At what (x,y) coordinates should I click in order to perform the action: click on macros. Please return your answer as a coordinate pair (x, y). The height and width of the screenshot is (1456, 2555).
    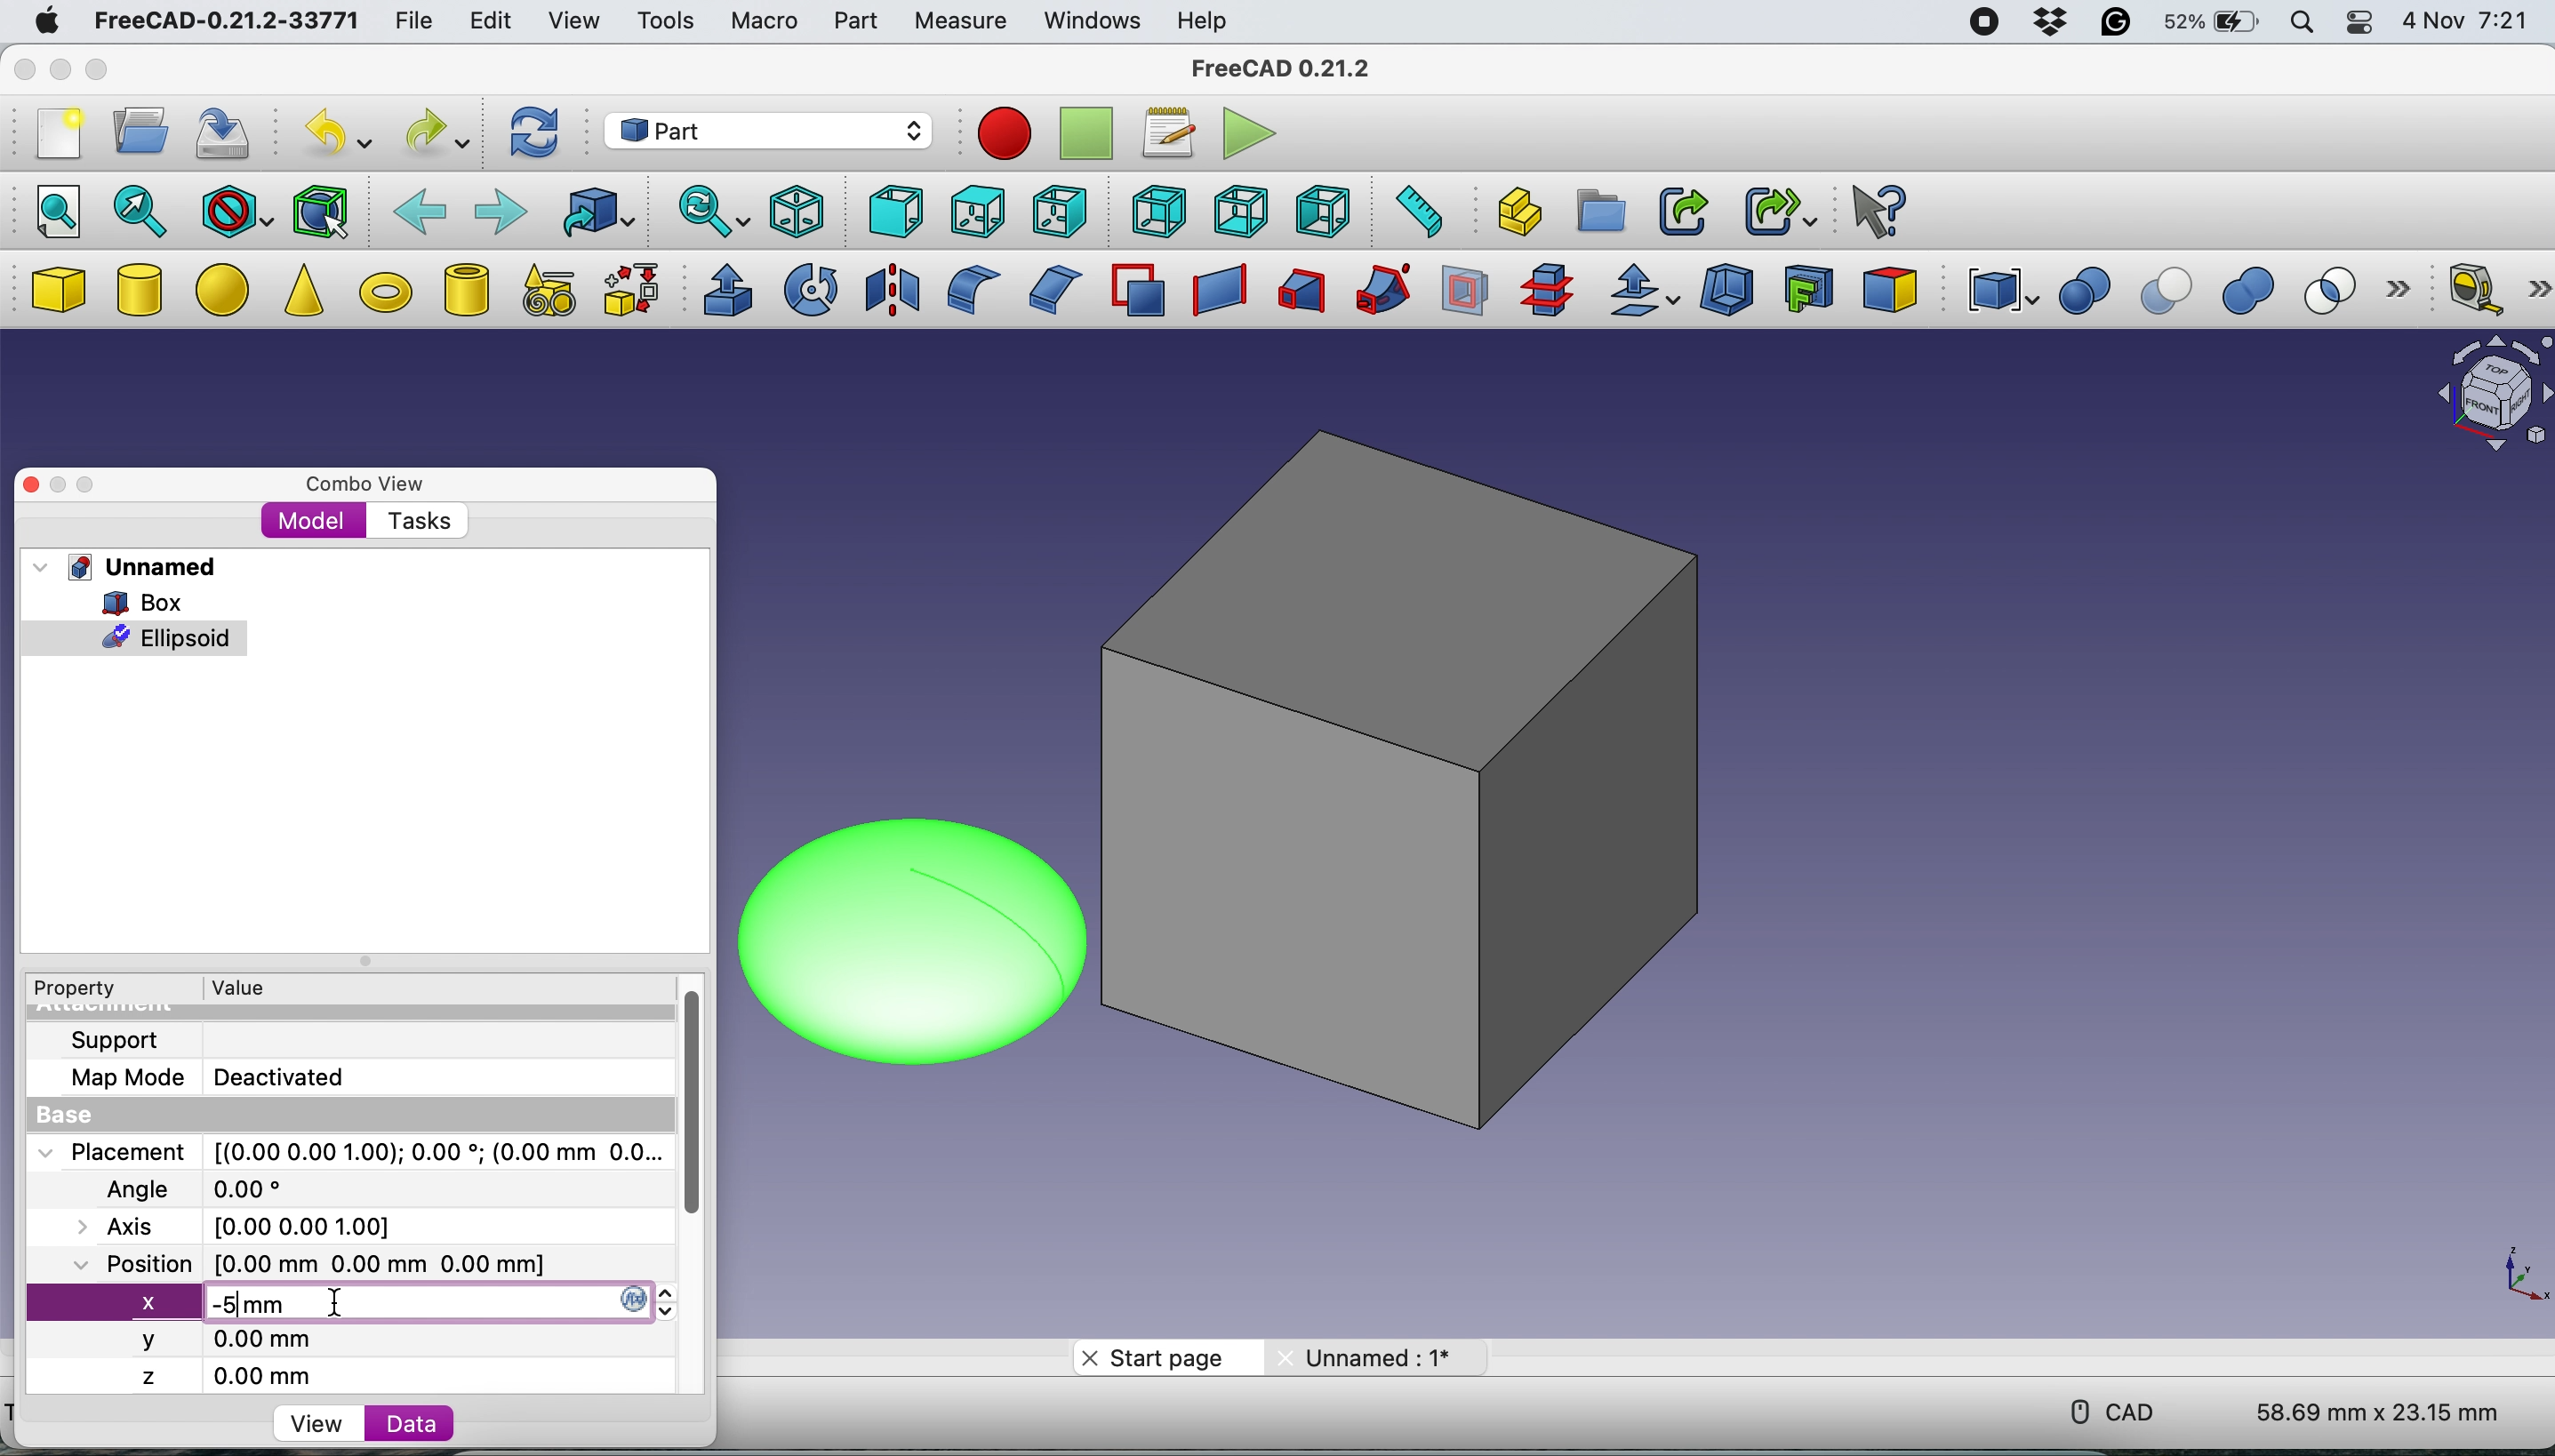
    Looking at the image, I should click on (1163, 134).